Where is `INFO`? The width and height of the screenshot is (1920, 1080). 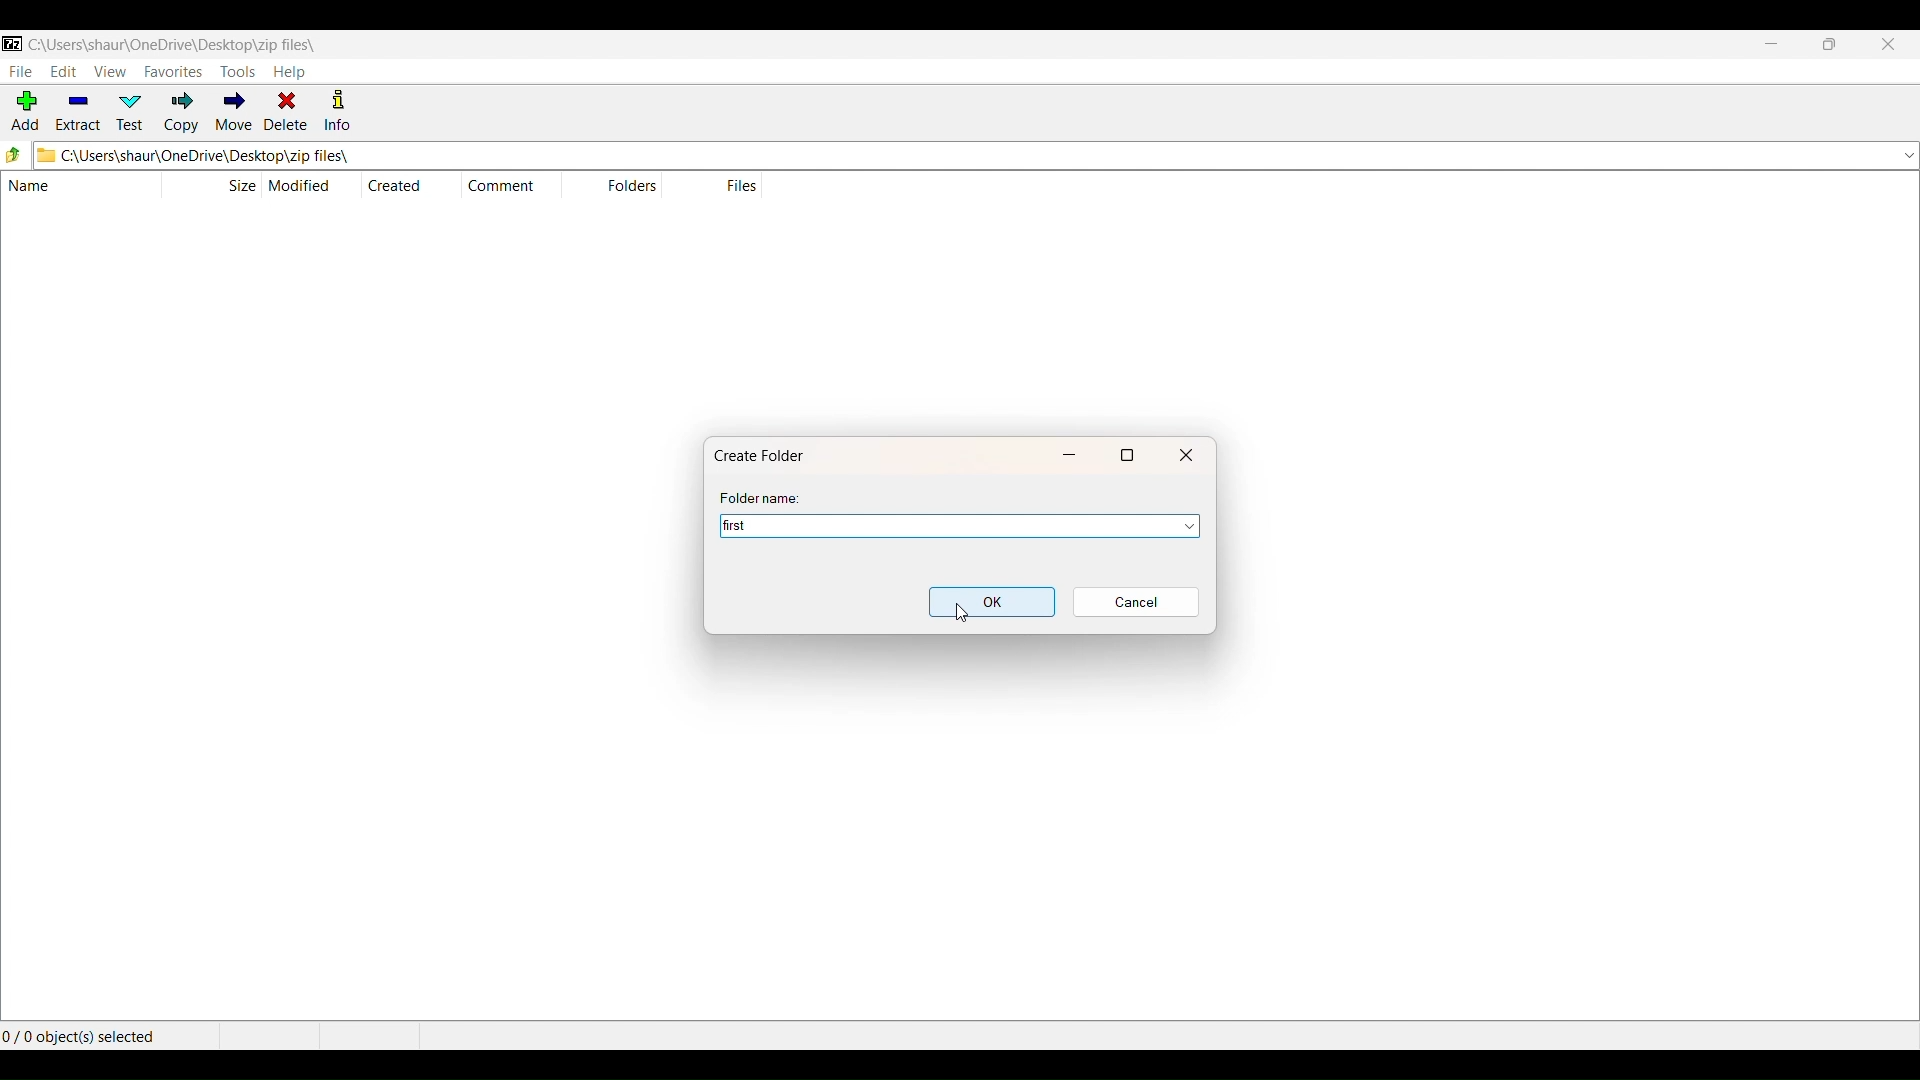 INFO is located at coordinates (341, 112).